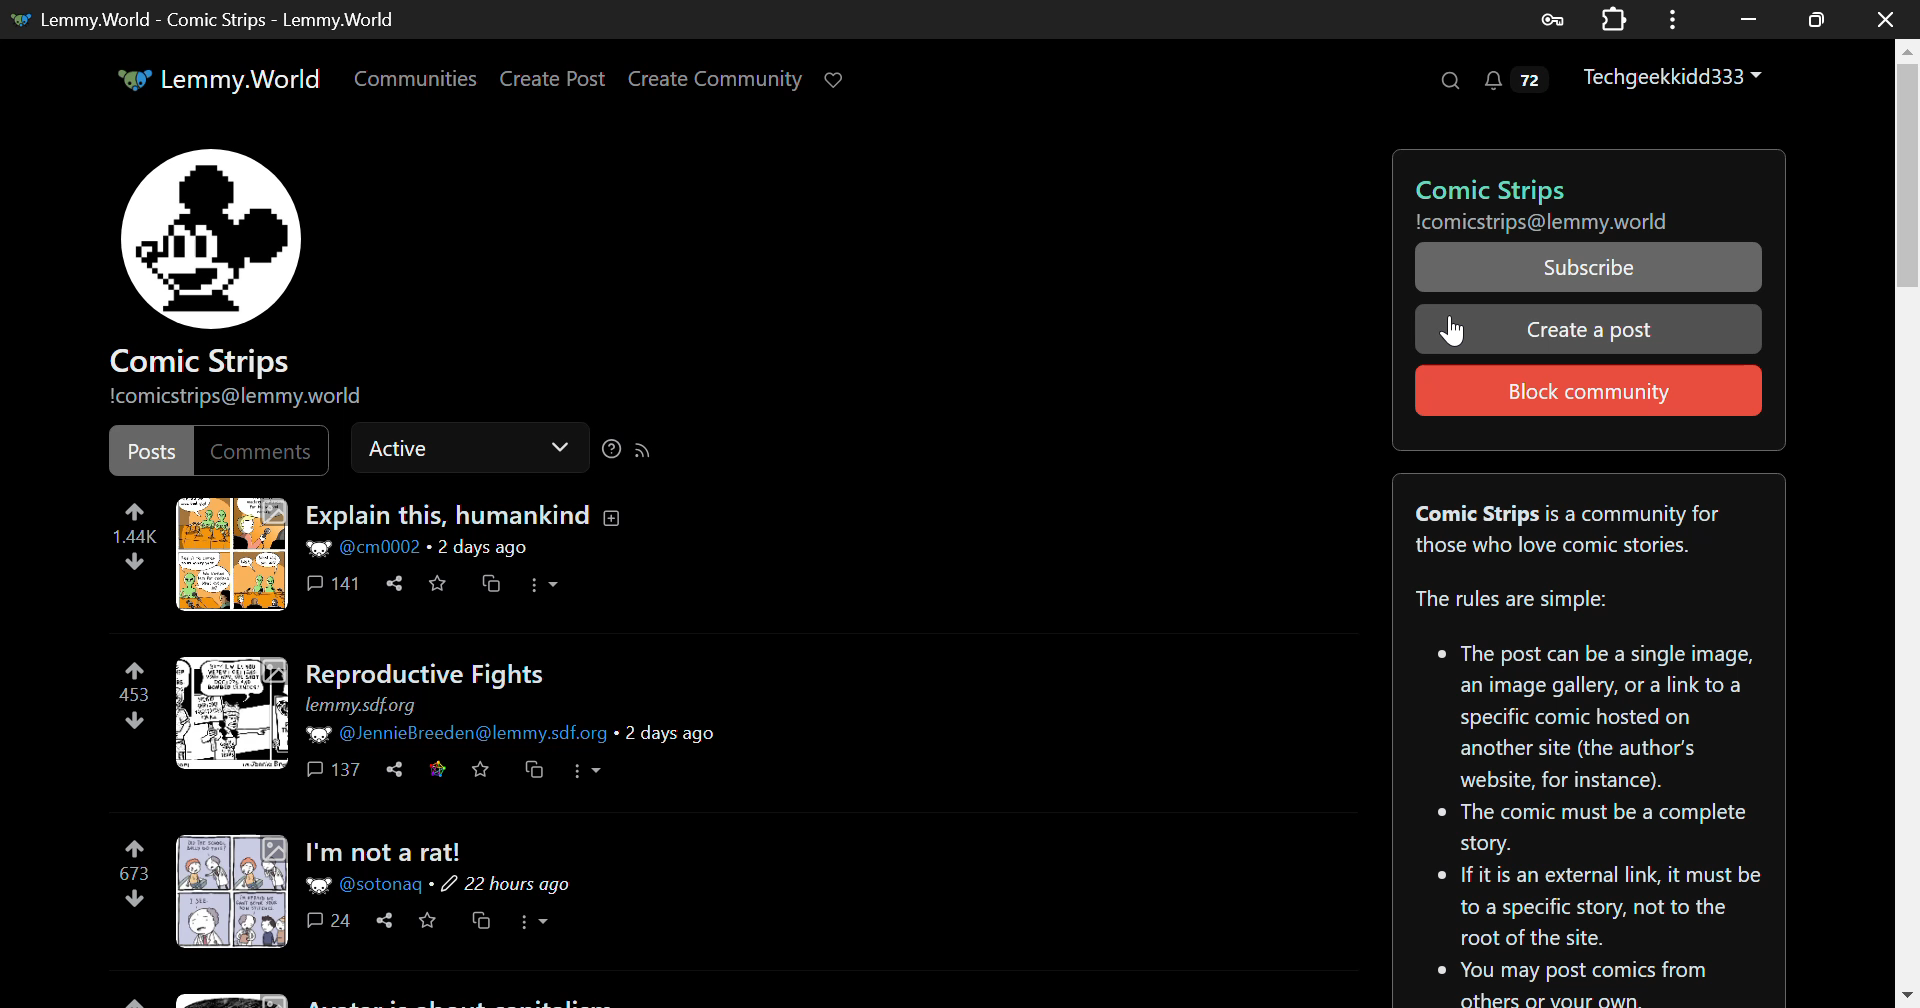 This screenshot has height=1008, width=1920. Describe the element at coordinates (1573, 189) in the screenshot. I see `Comic Strips` at that location.